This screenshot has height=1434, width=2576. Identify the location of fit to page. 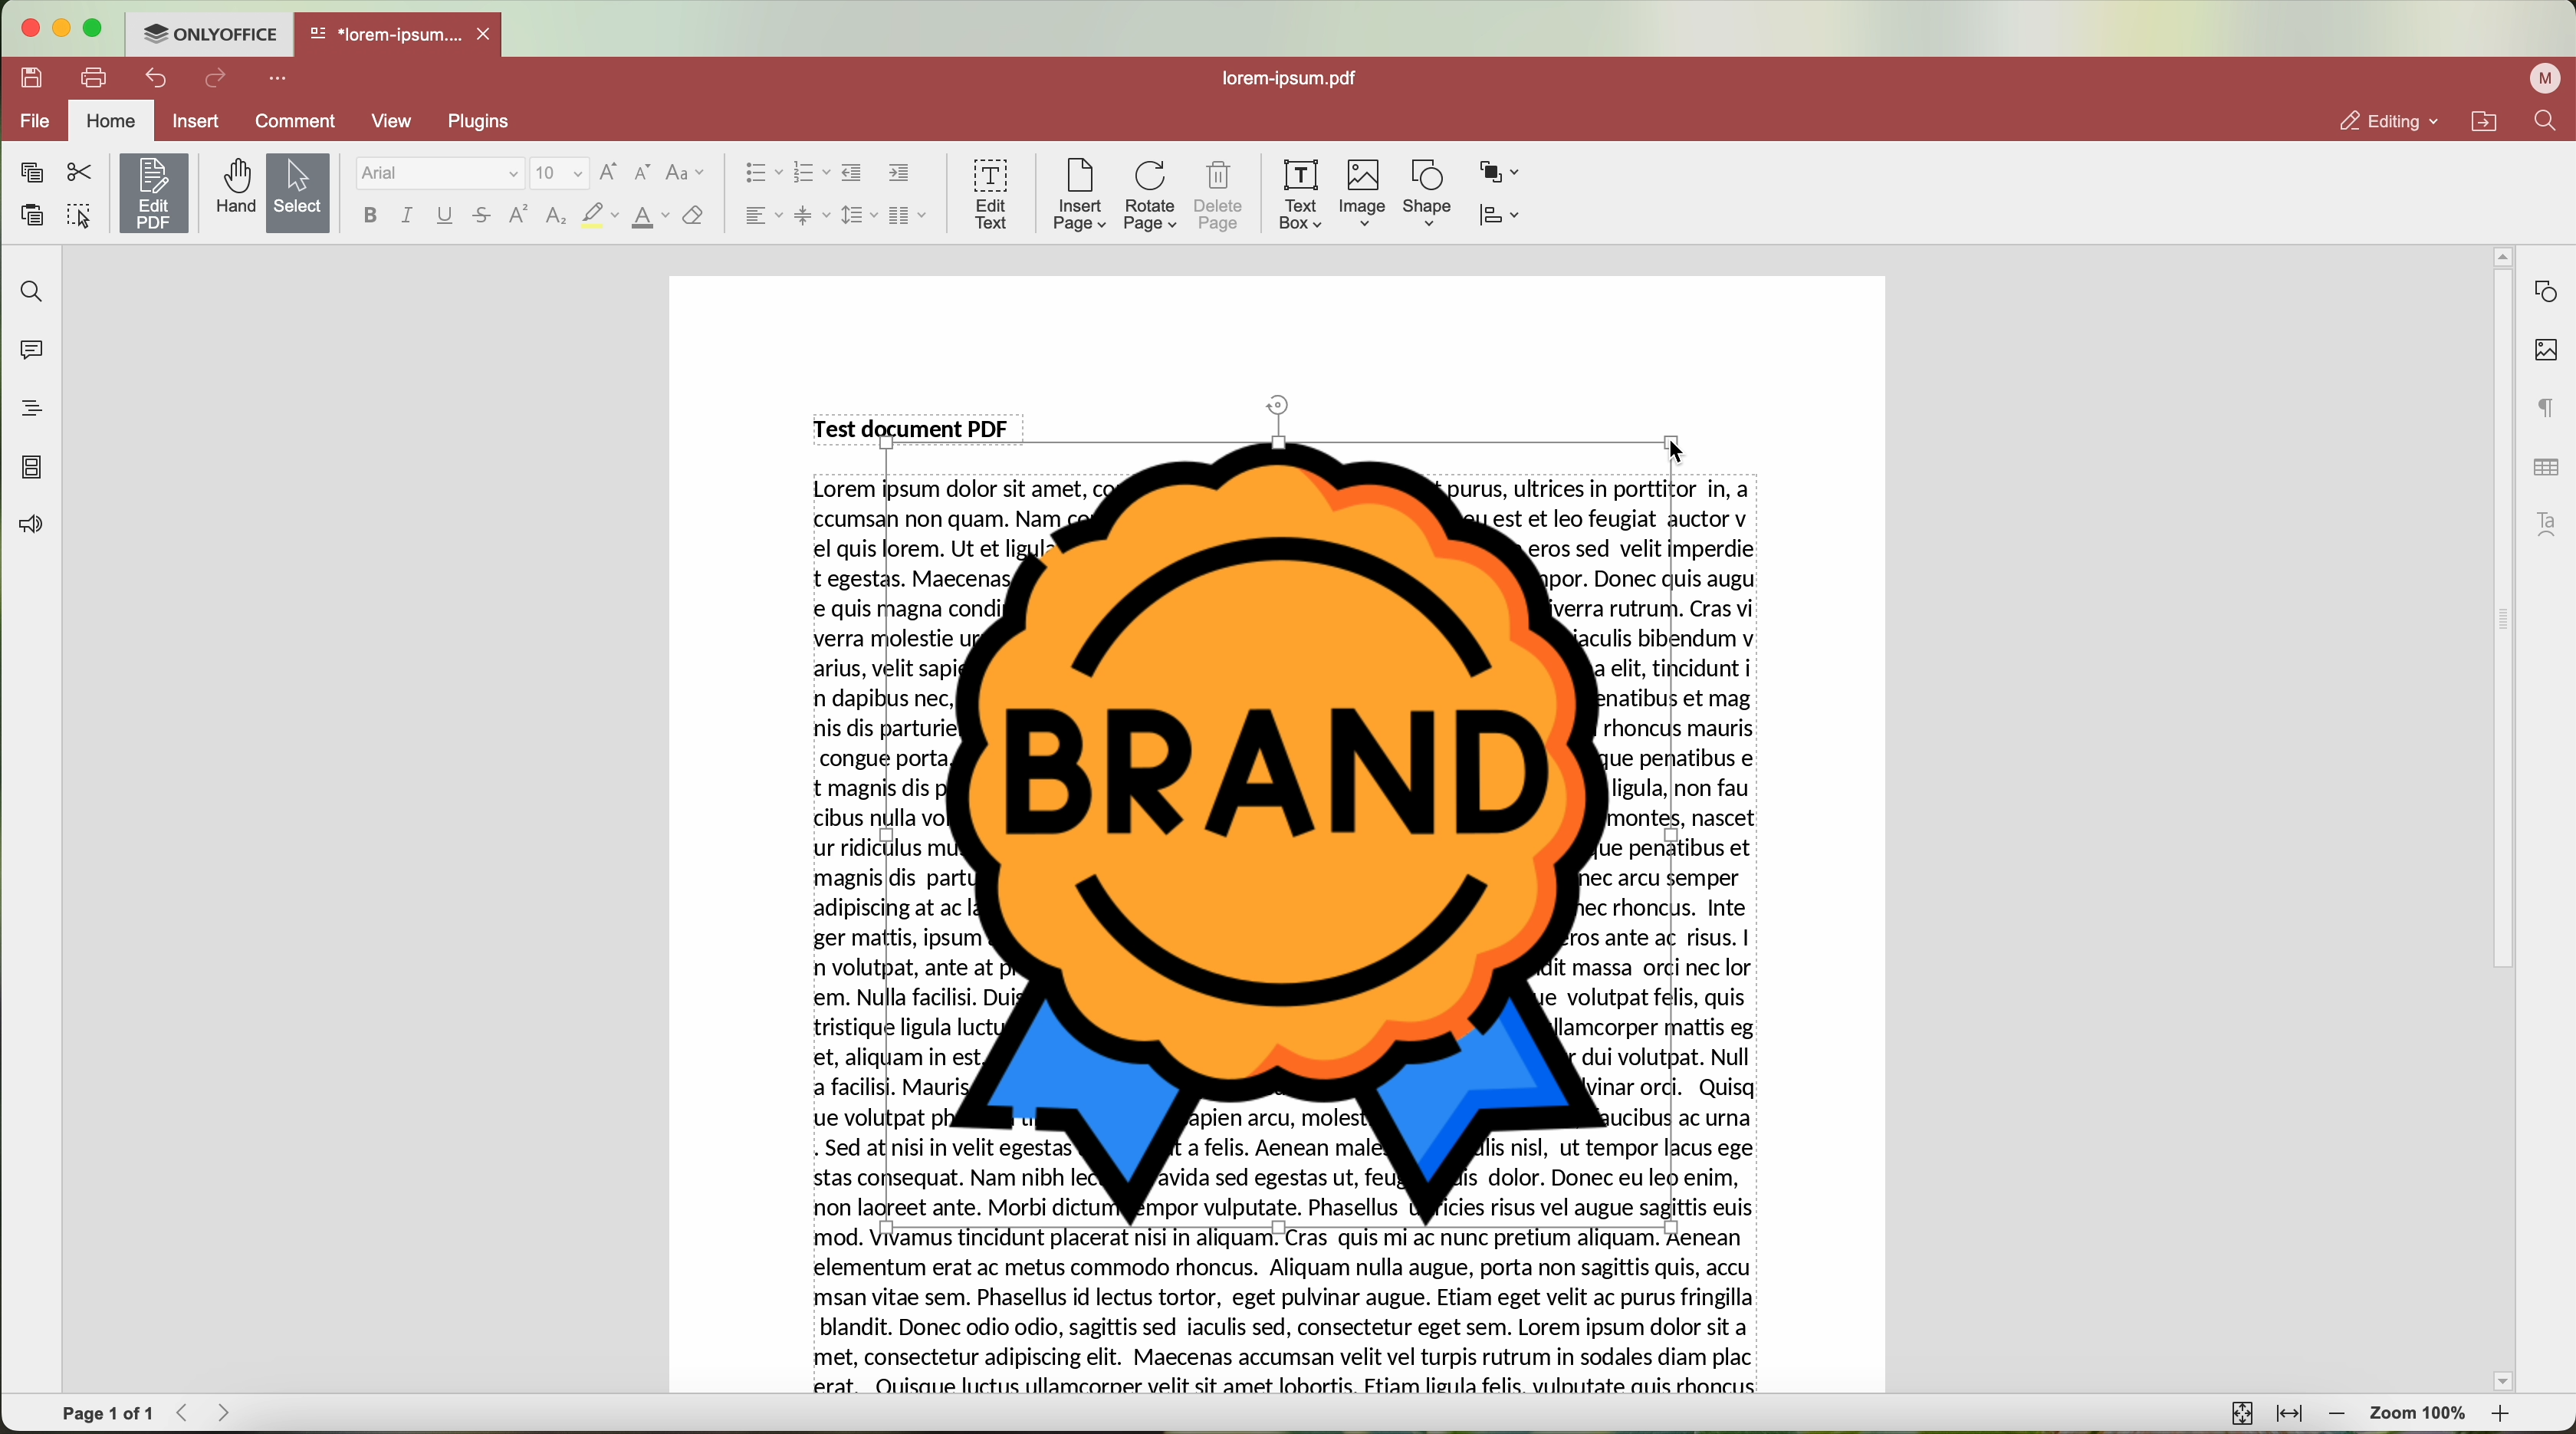
(2239, 1412).